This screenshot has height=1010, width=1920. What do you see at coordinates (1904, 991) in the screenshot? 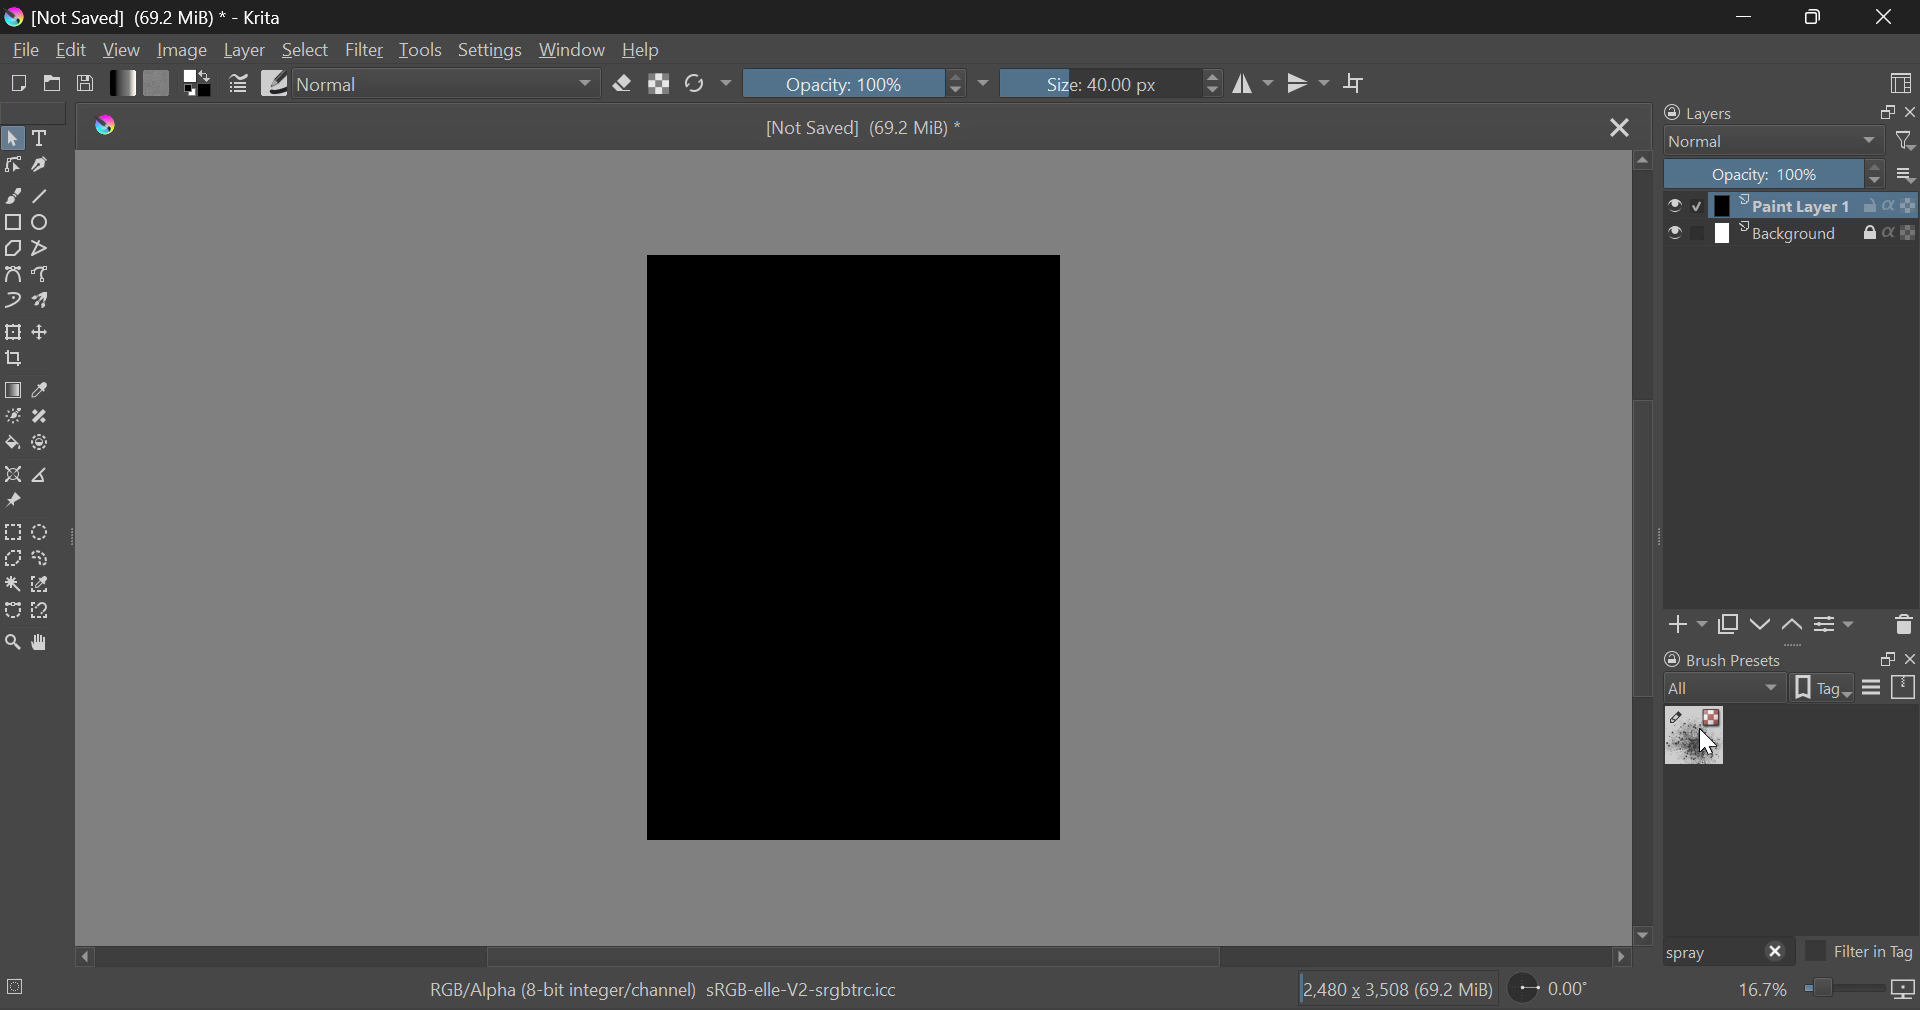
I see `icon` at bounding box center [1904, 991].